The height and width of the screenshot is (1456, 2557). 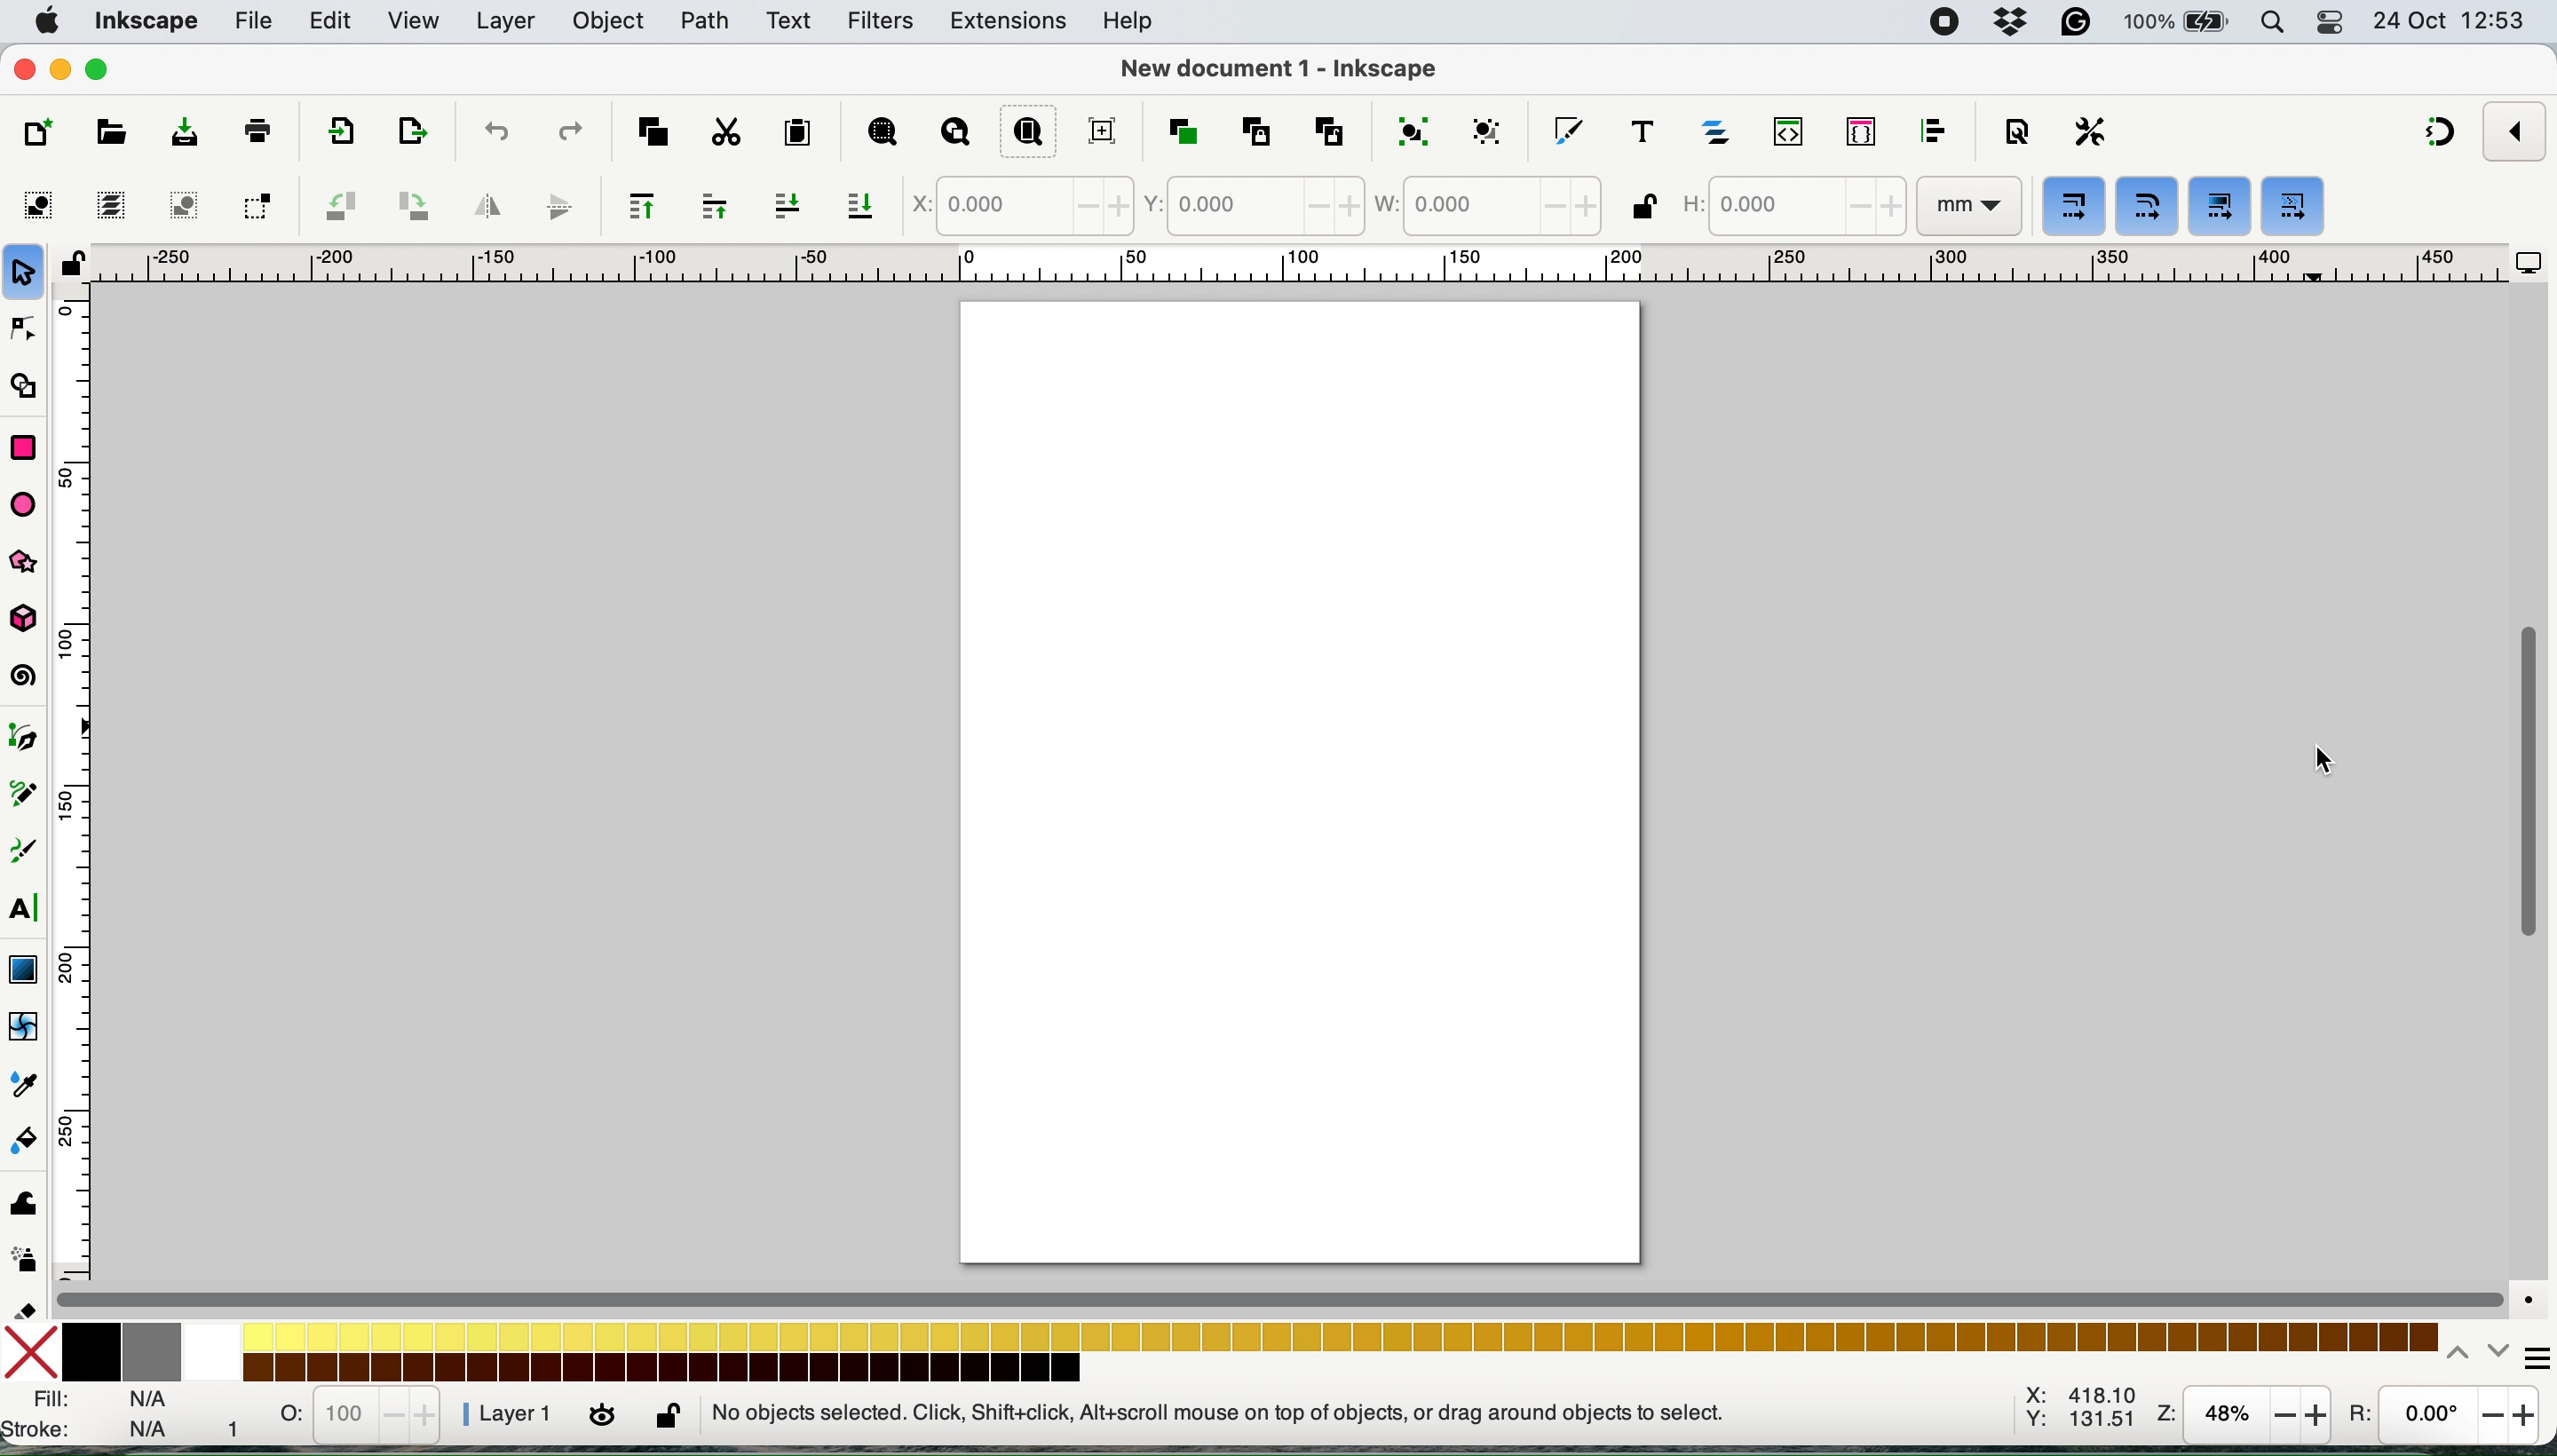 What do you see at coordinates (860, 205) in the screenshot?
I see `lower selection to bottom` at bounding box center [860, 205].